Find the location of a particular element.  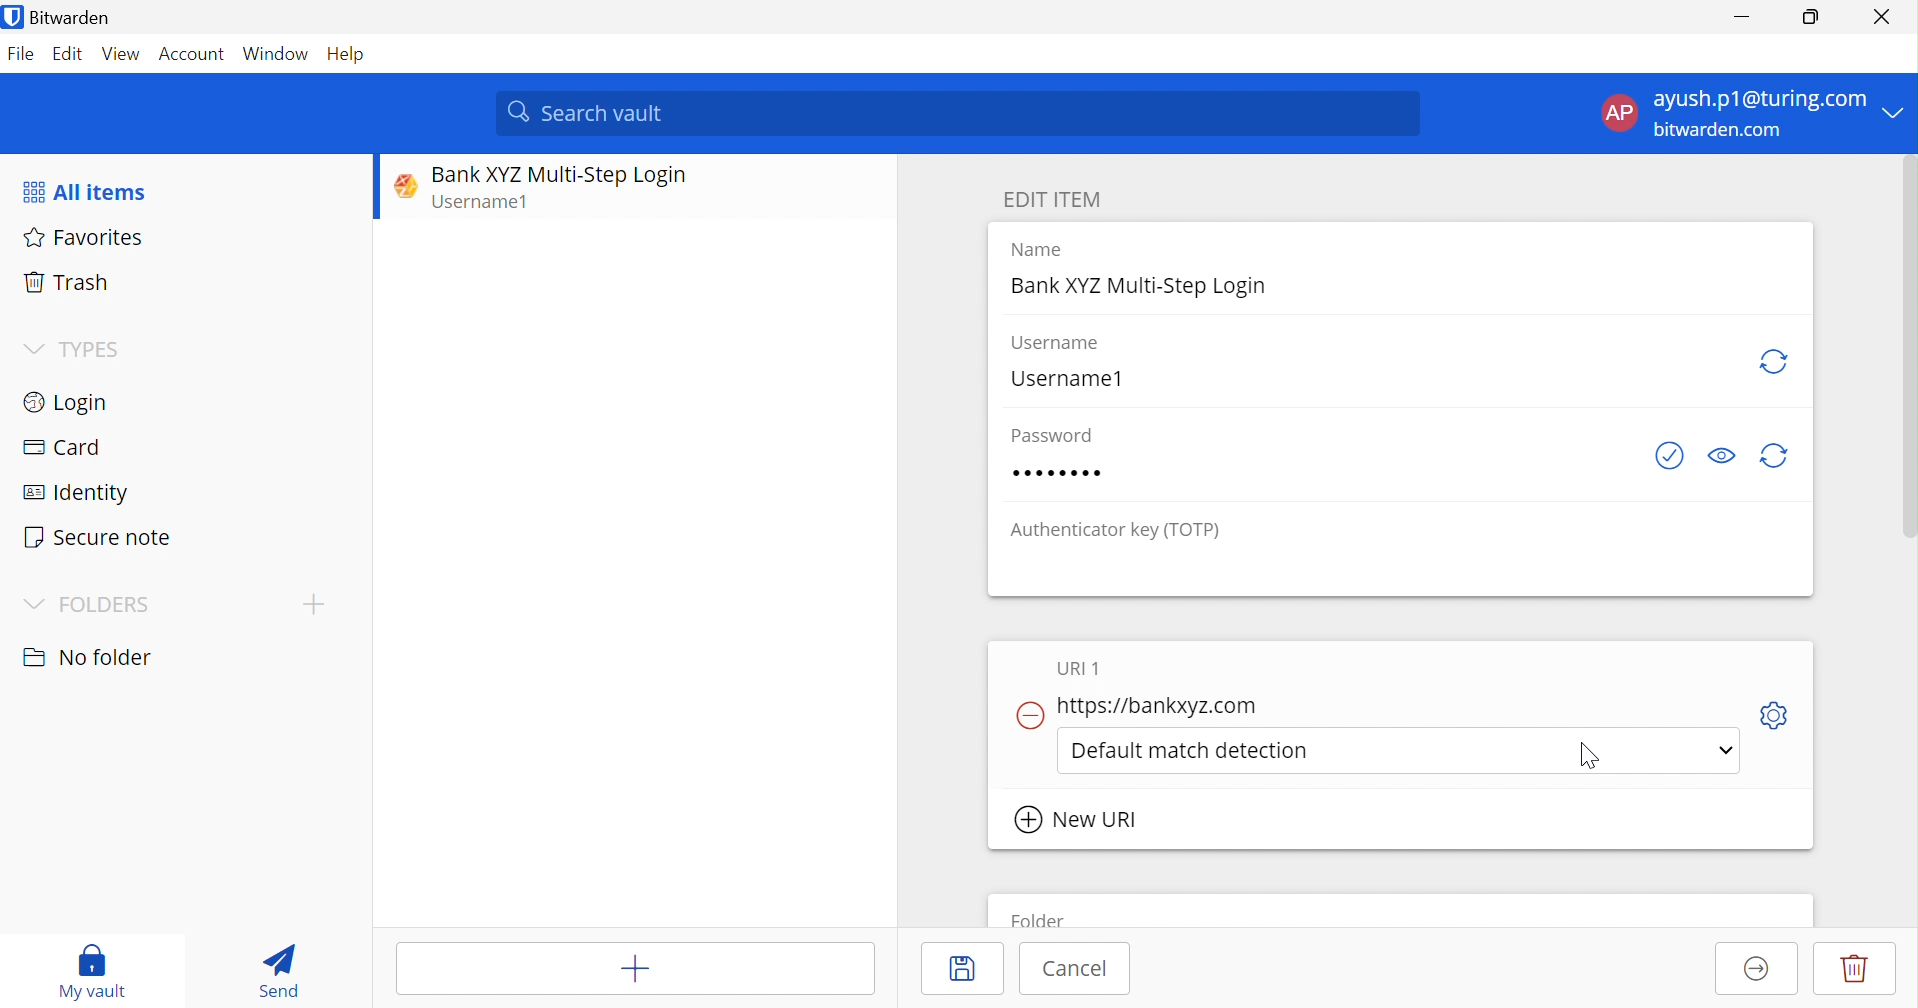

Account is located at coordinates (195, 58).